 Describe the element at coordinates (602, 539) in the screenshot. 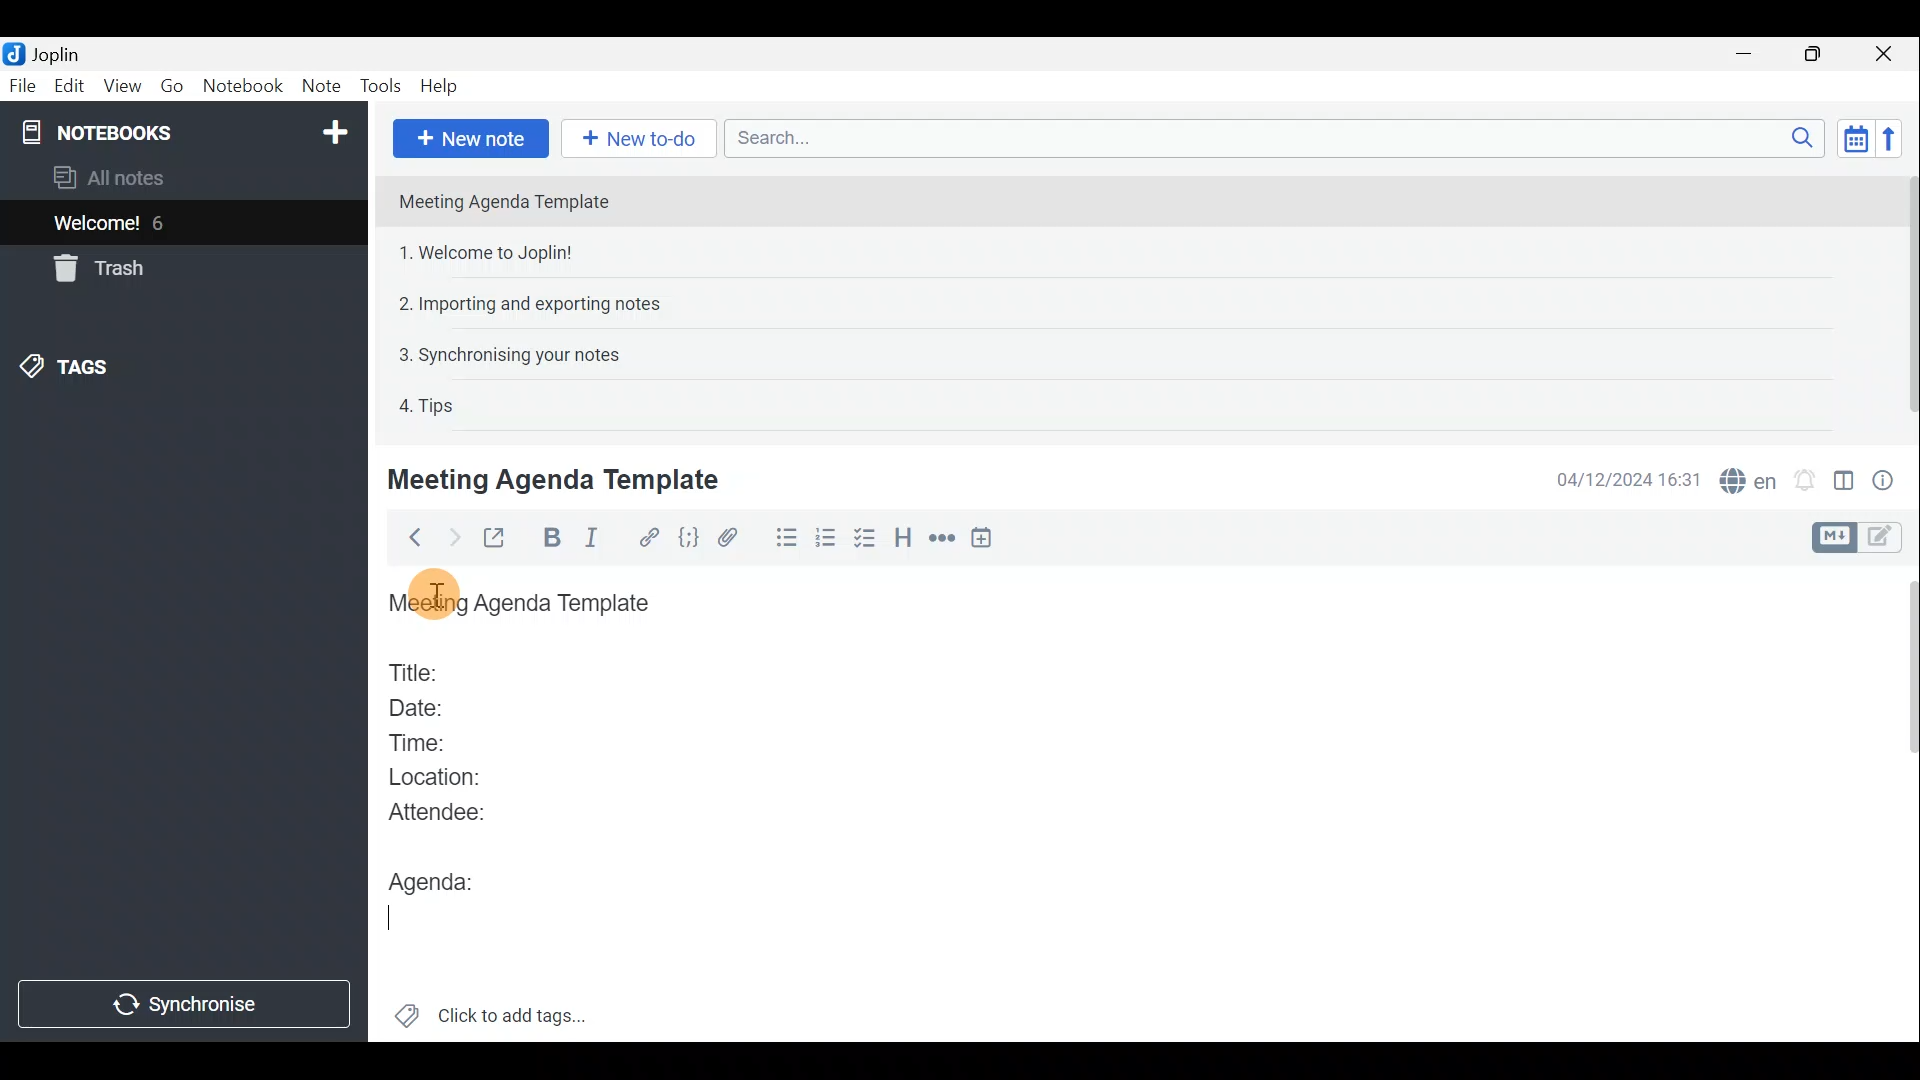

I see `Italic` at that location.